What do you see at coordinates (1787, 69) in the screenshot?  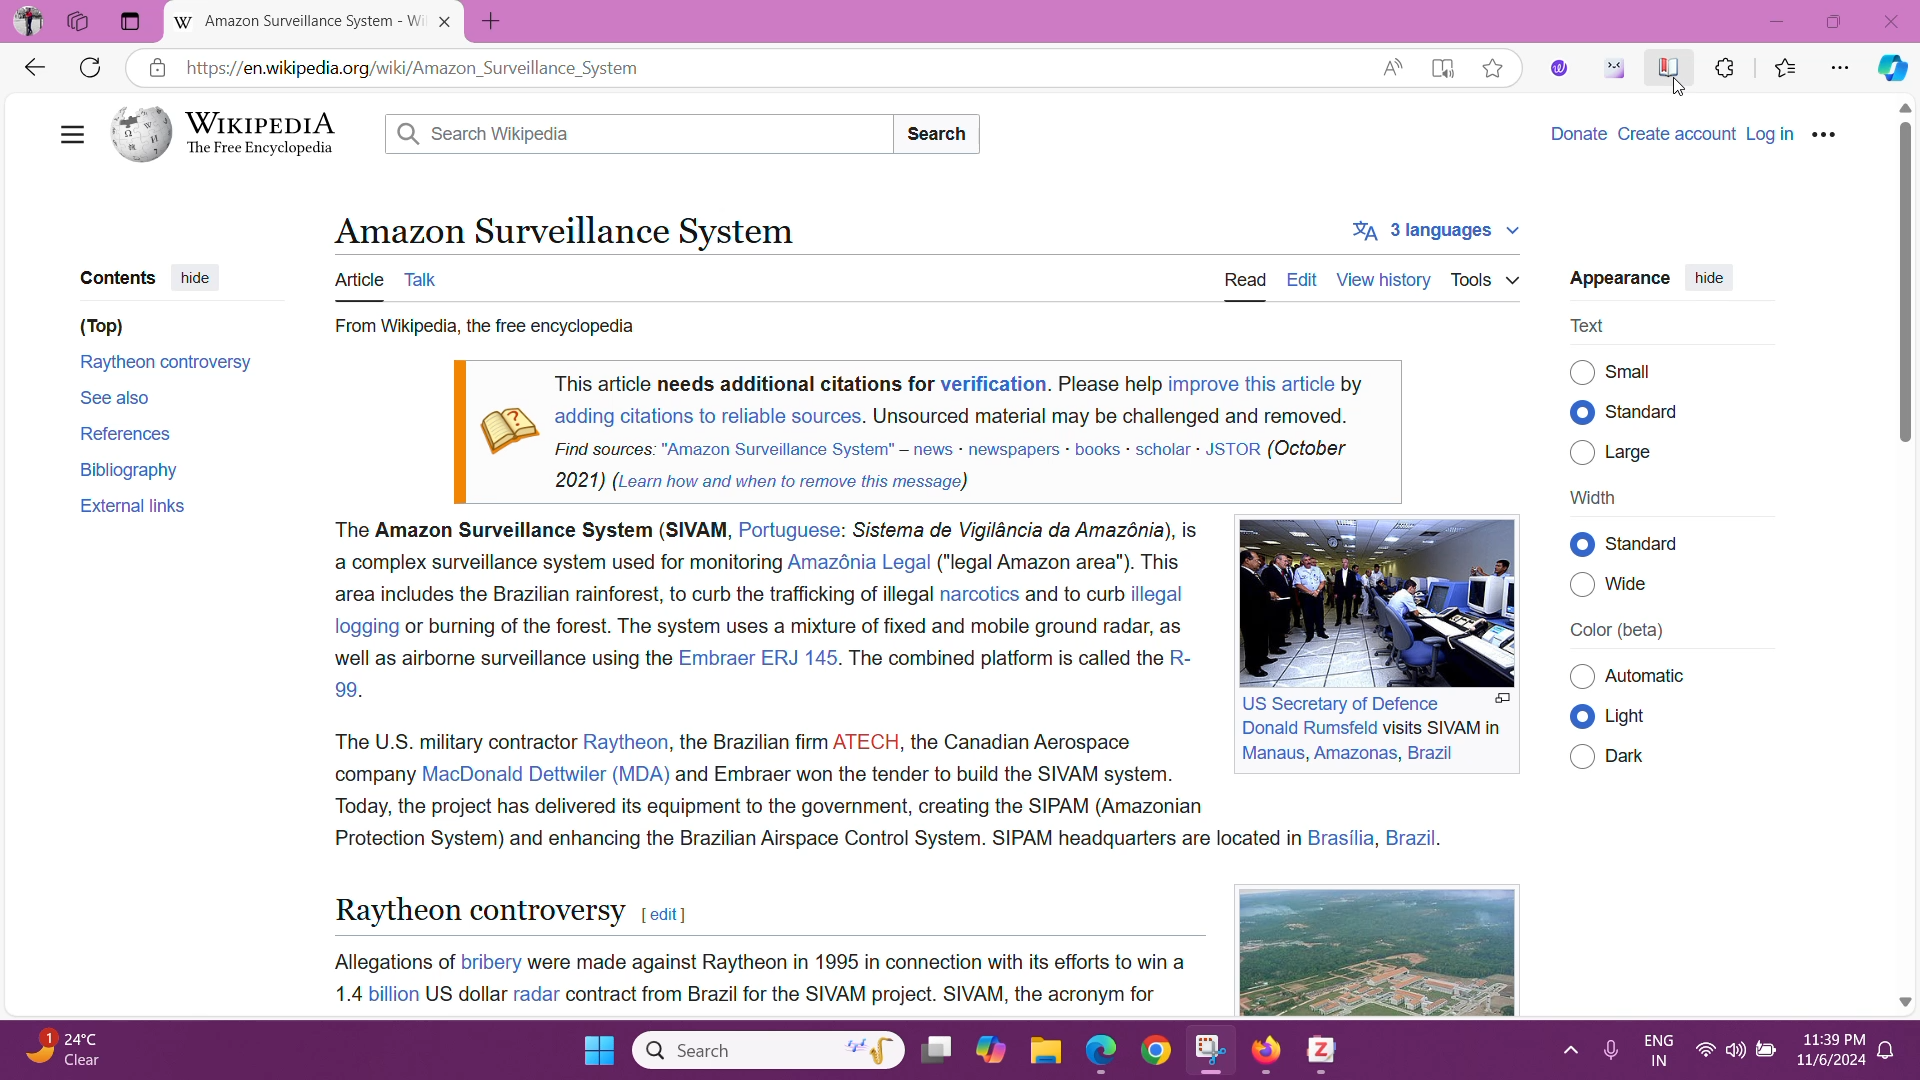 I see `Favorites` at bounding box center [1787, 69].